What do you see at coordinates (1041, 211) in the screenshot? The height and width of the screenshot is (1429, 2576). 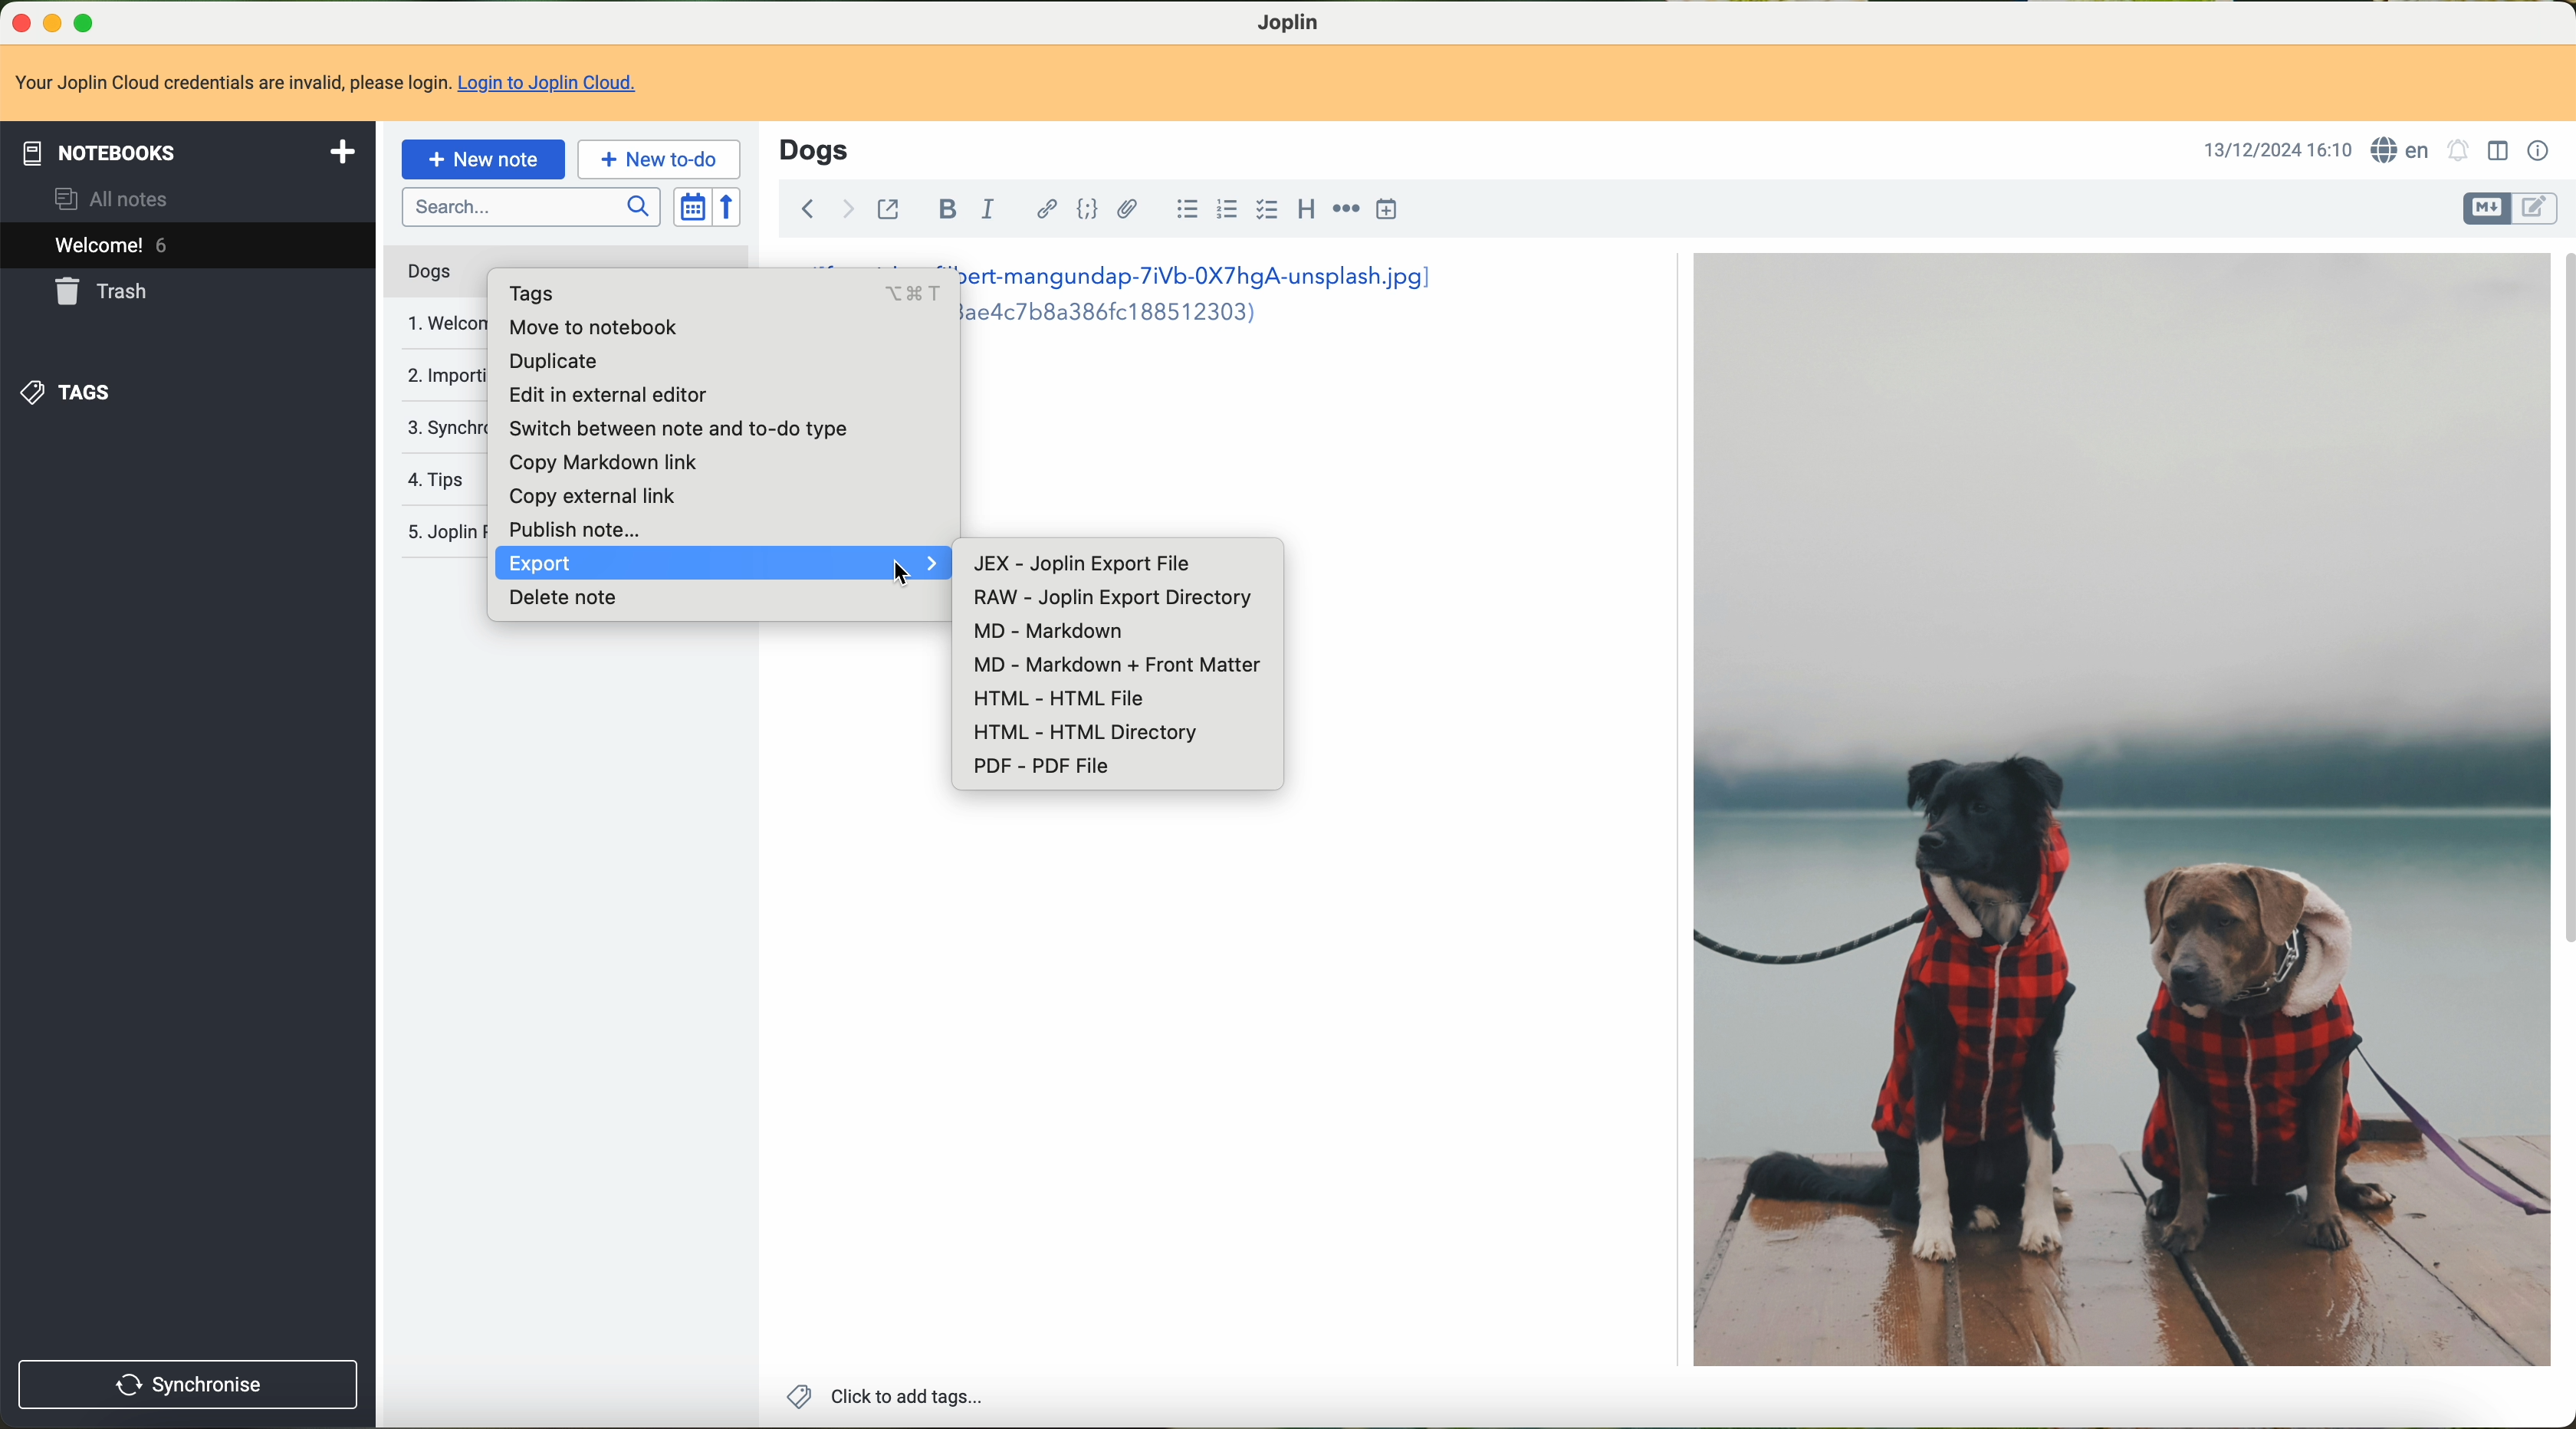 I see `hyperlink` at bounding box center [1041, 211].